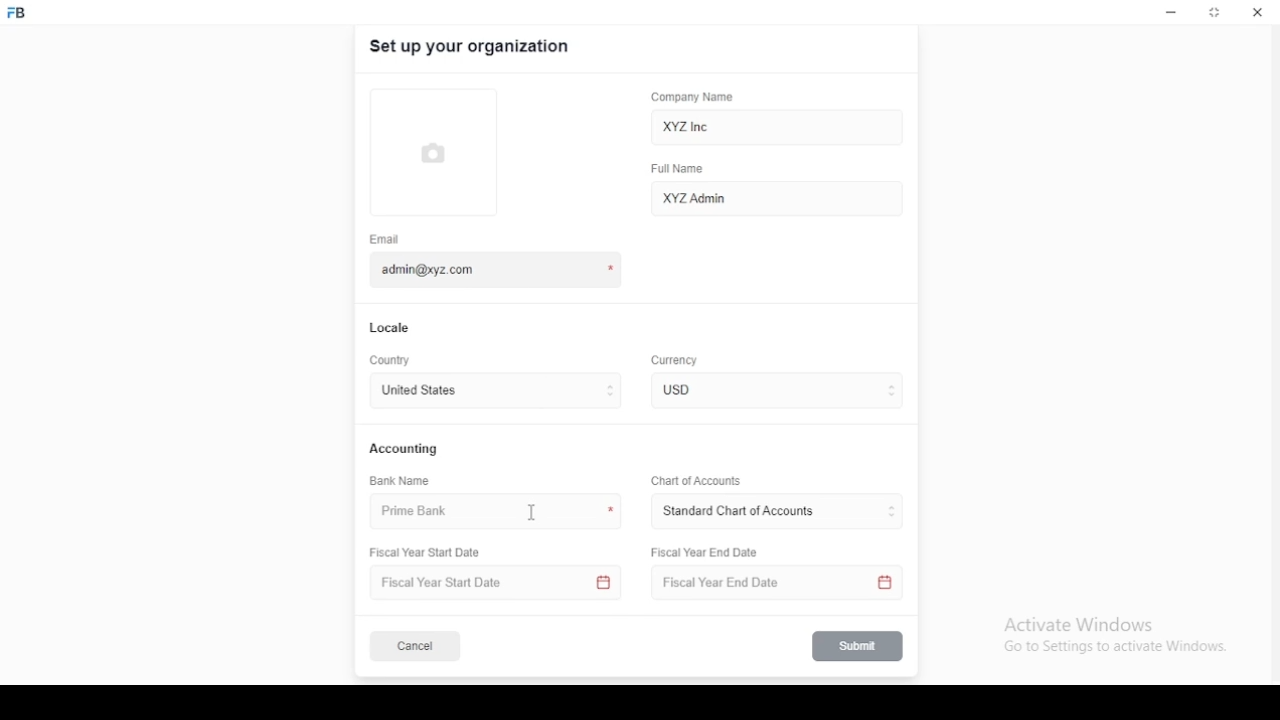  What do you see at coordinates (423, 512) in the screenshot?
I see `prime bank` at bounding box center [423, 512].